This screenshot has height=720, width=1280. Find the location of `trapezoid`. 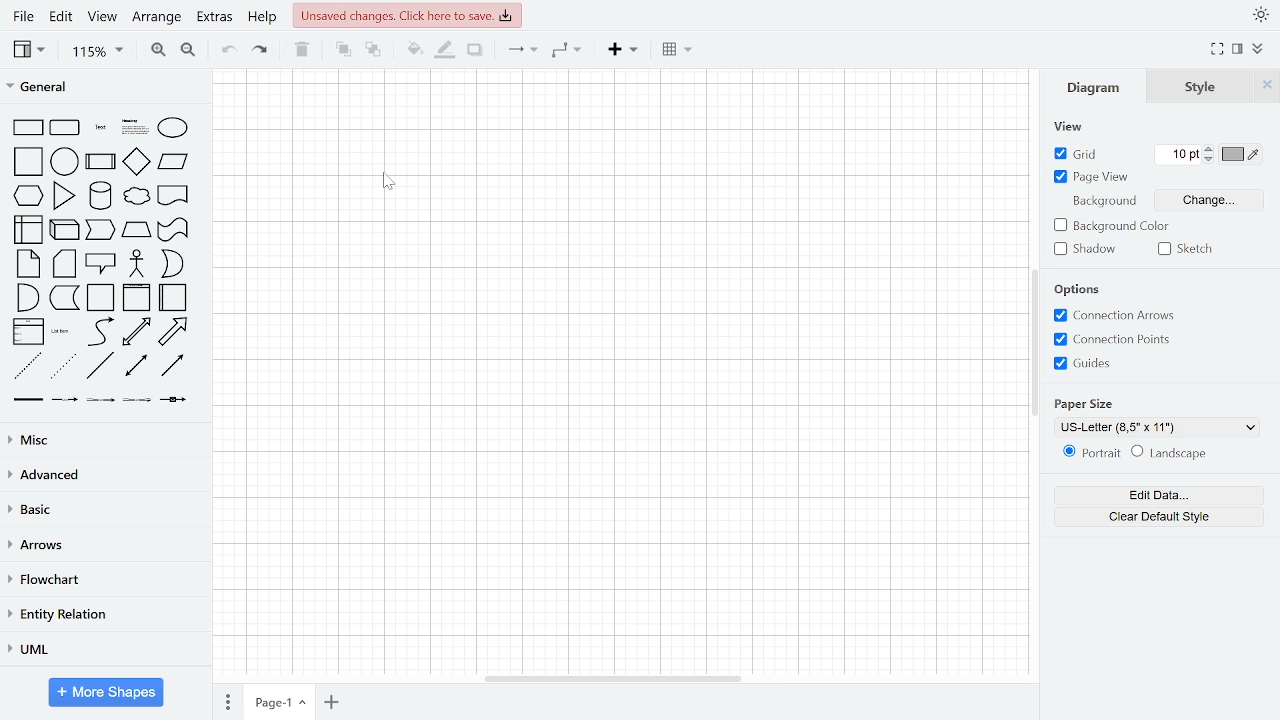

trapezoid is located at coordinates (138, 230).